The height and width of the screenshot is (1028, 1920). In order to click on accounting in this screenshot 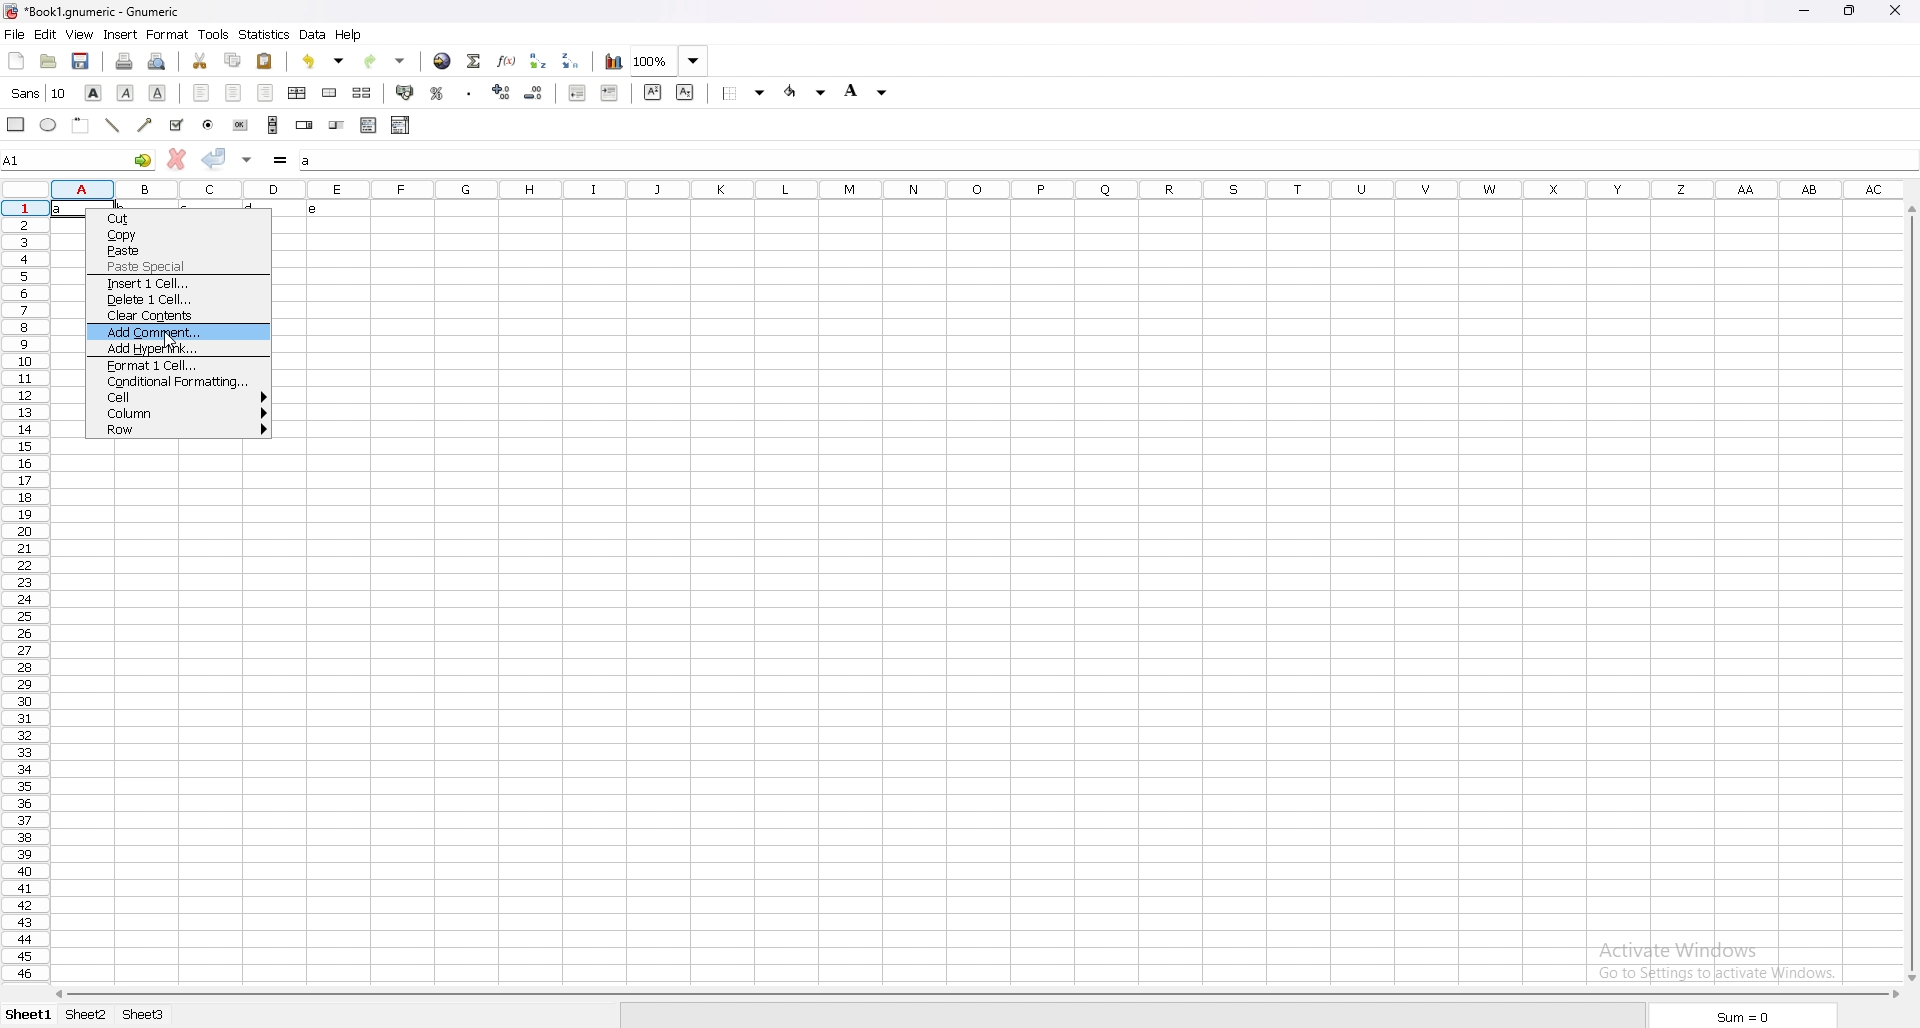, I will do `click(405, 92)`.